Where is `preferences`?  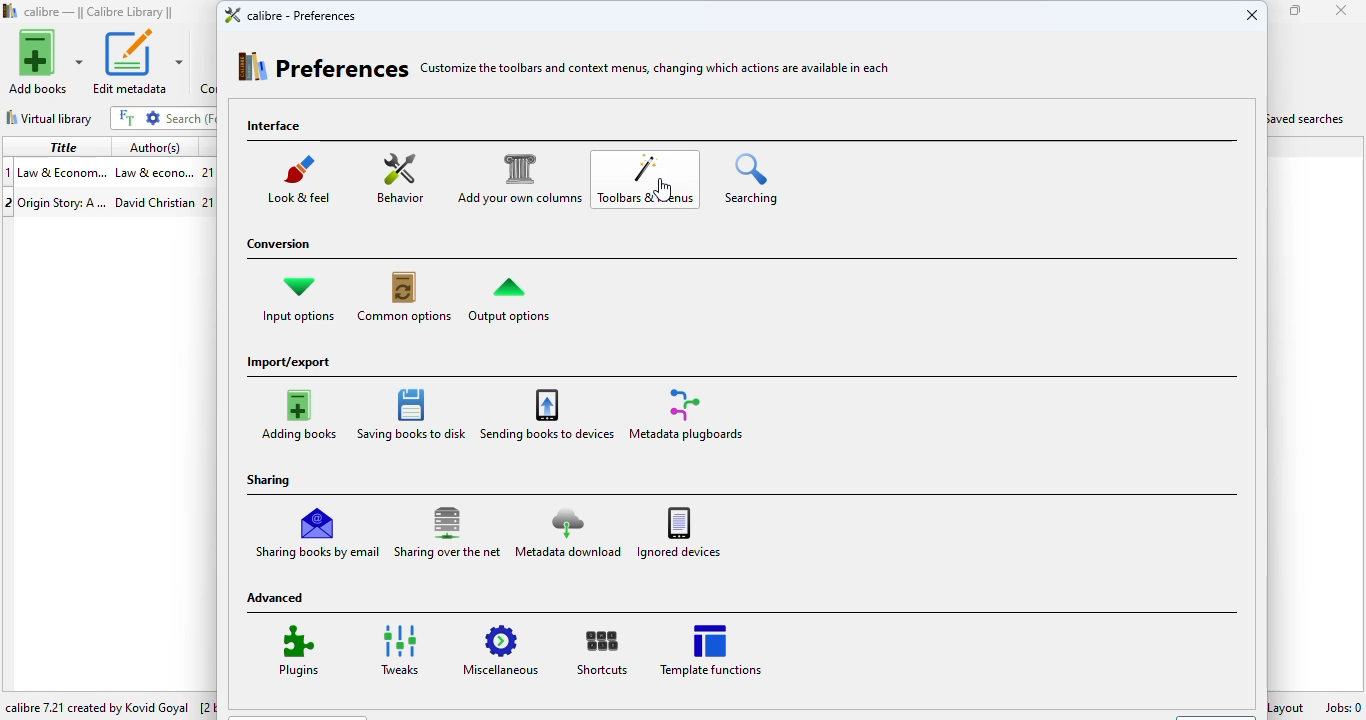 preferences is located at coordinates (324, 65).